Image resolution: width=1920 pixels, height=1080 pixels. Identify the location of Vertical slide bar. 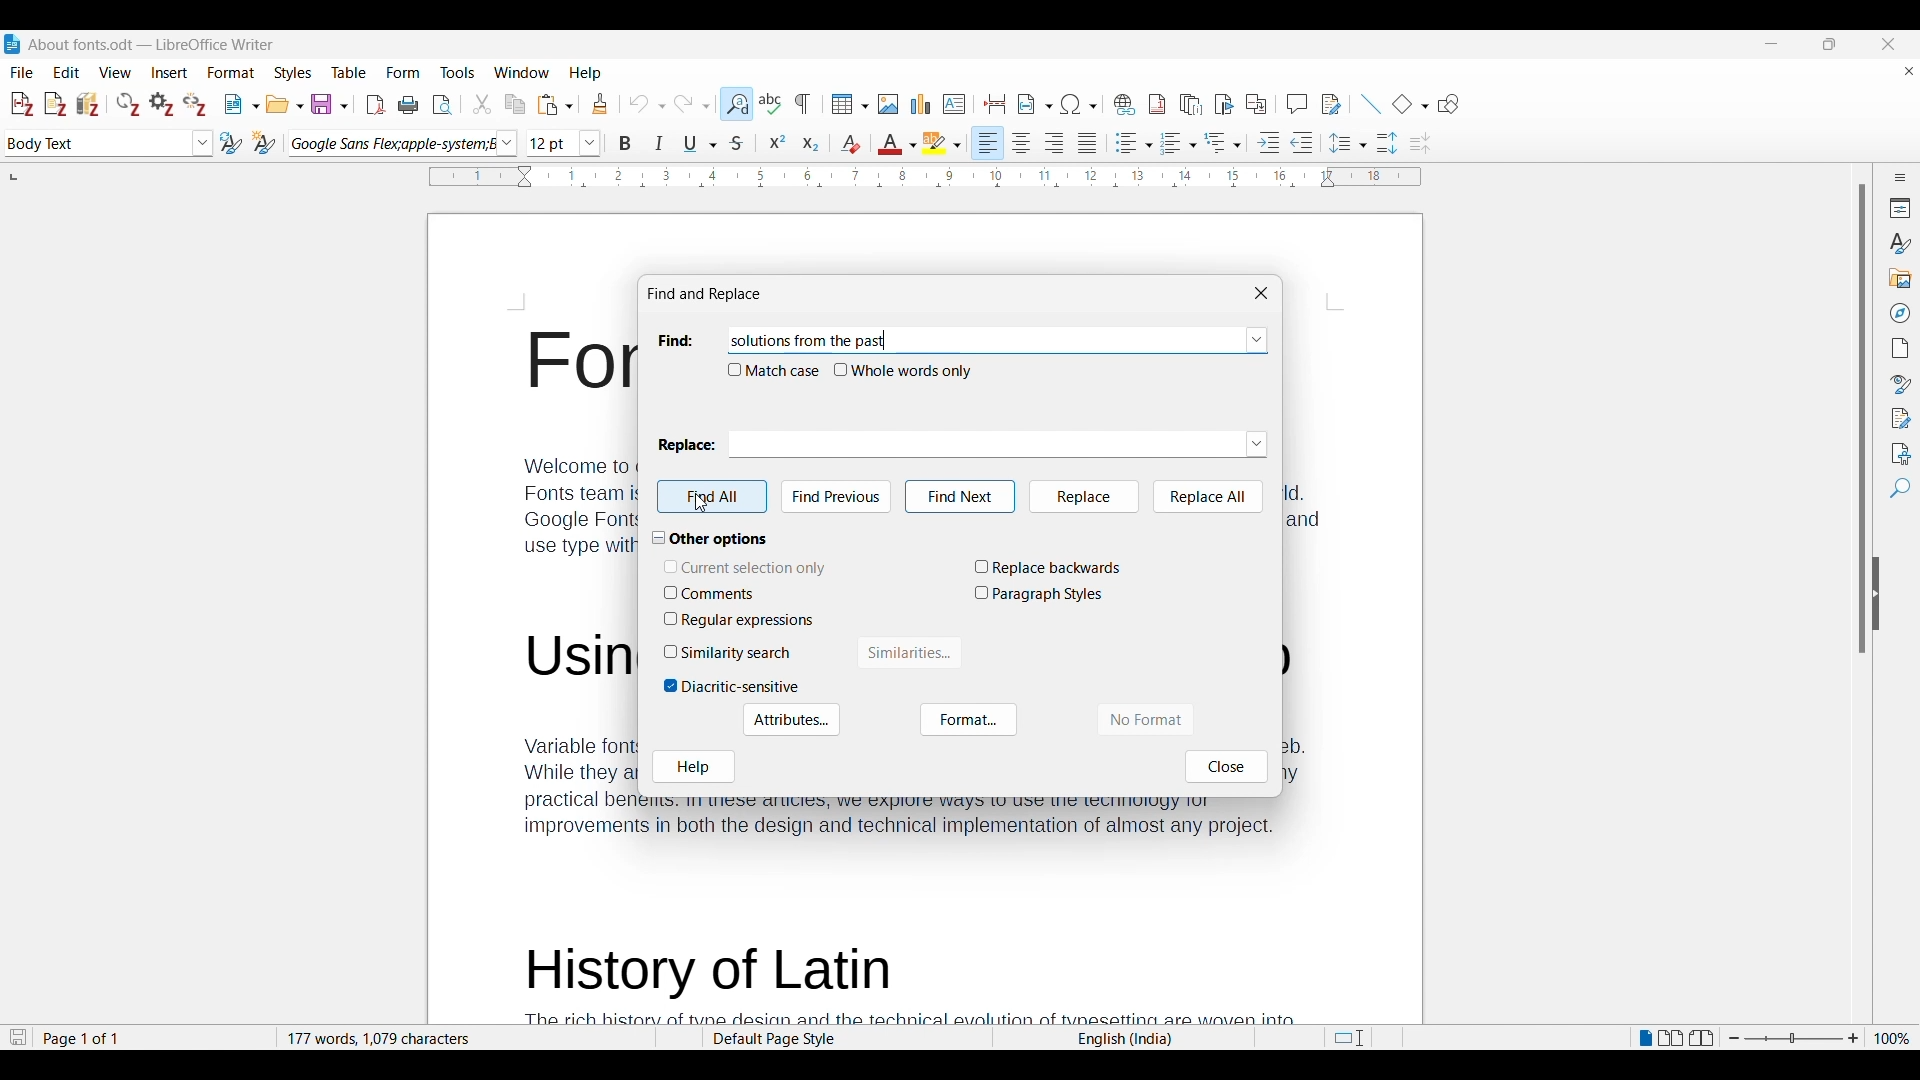
(1862, 419).